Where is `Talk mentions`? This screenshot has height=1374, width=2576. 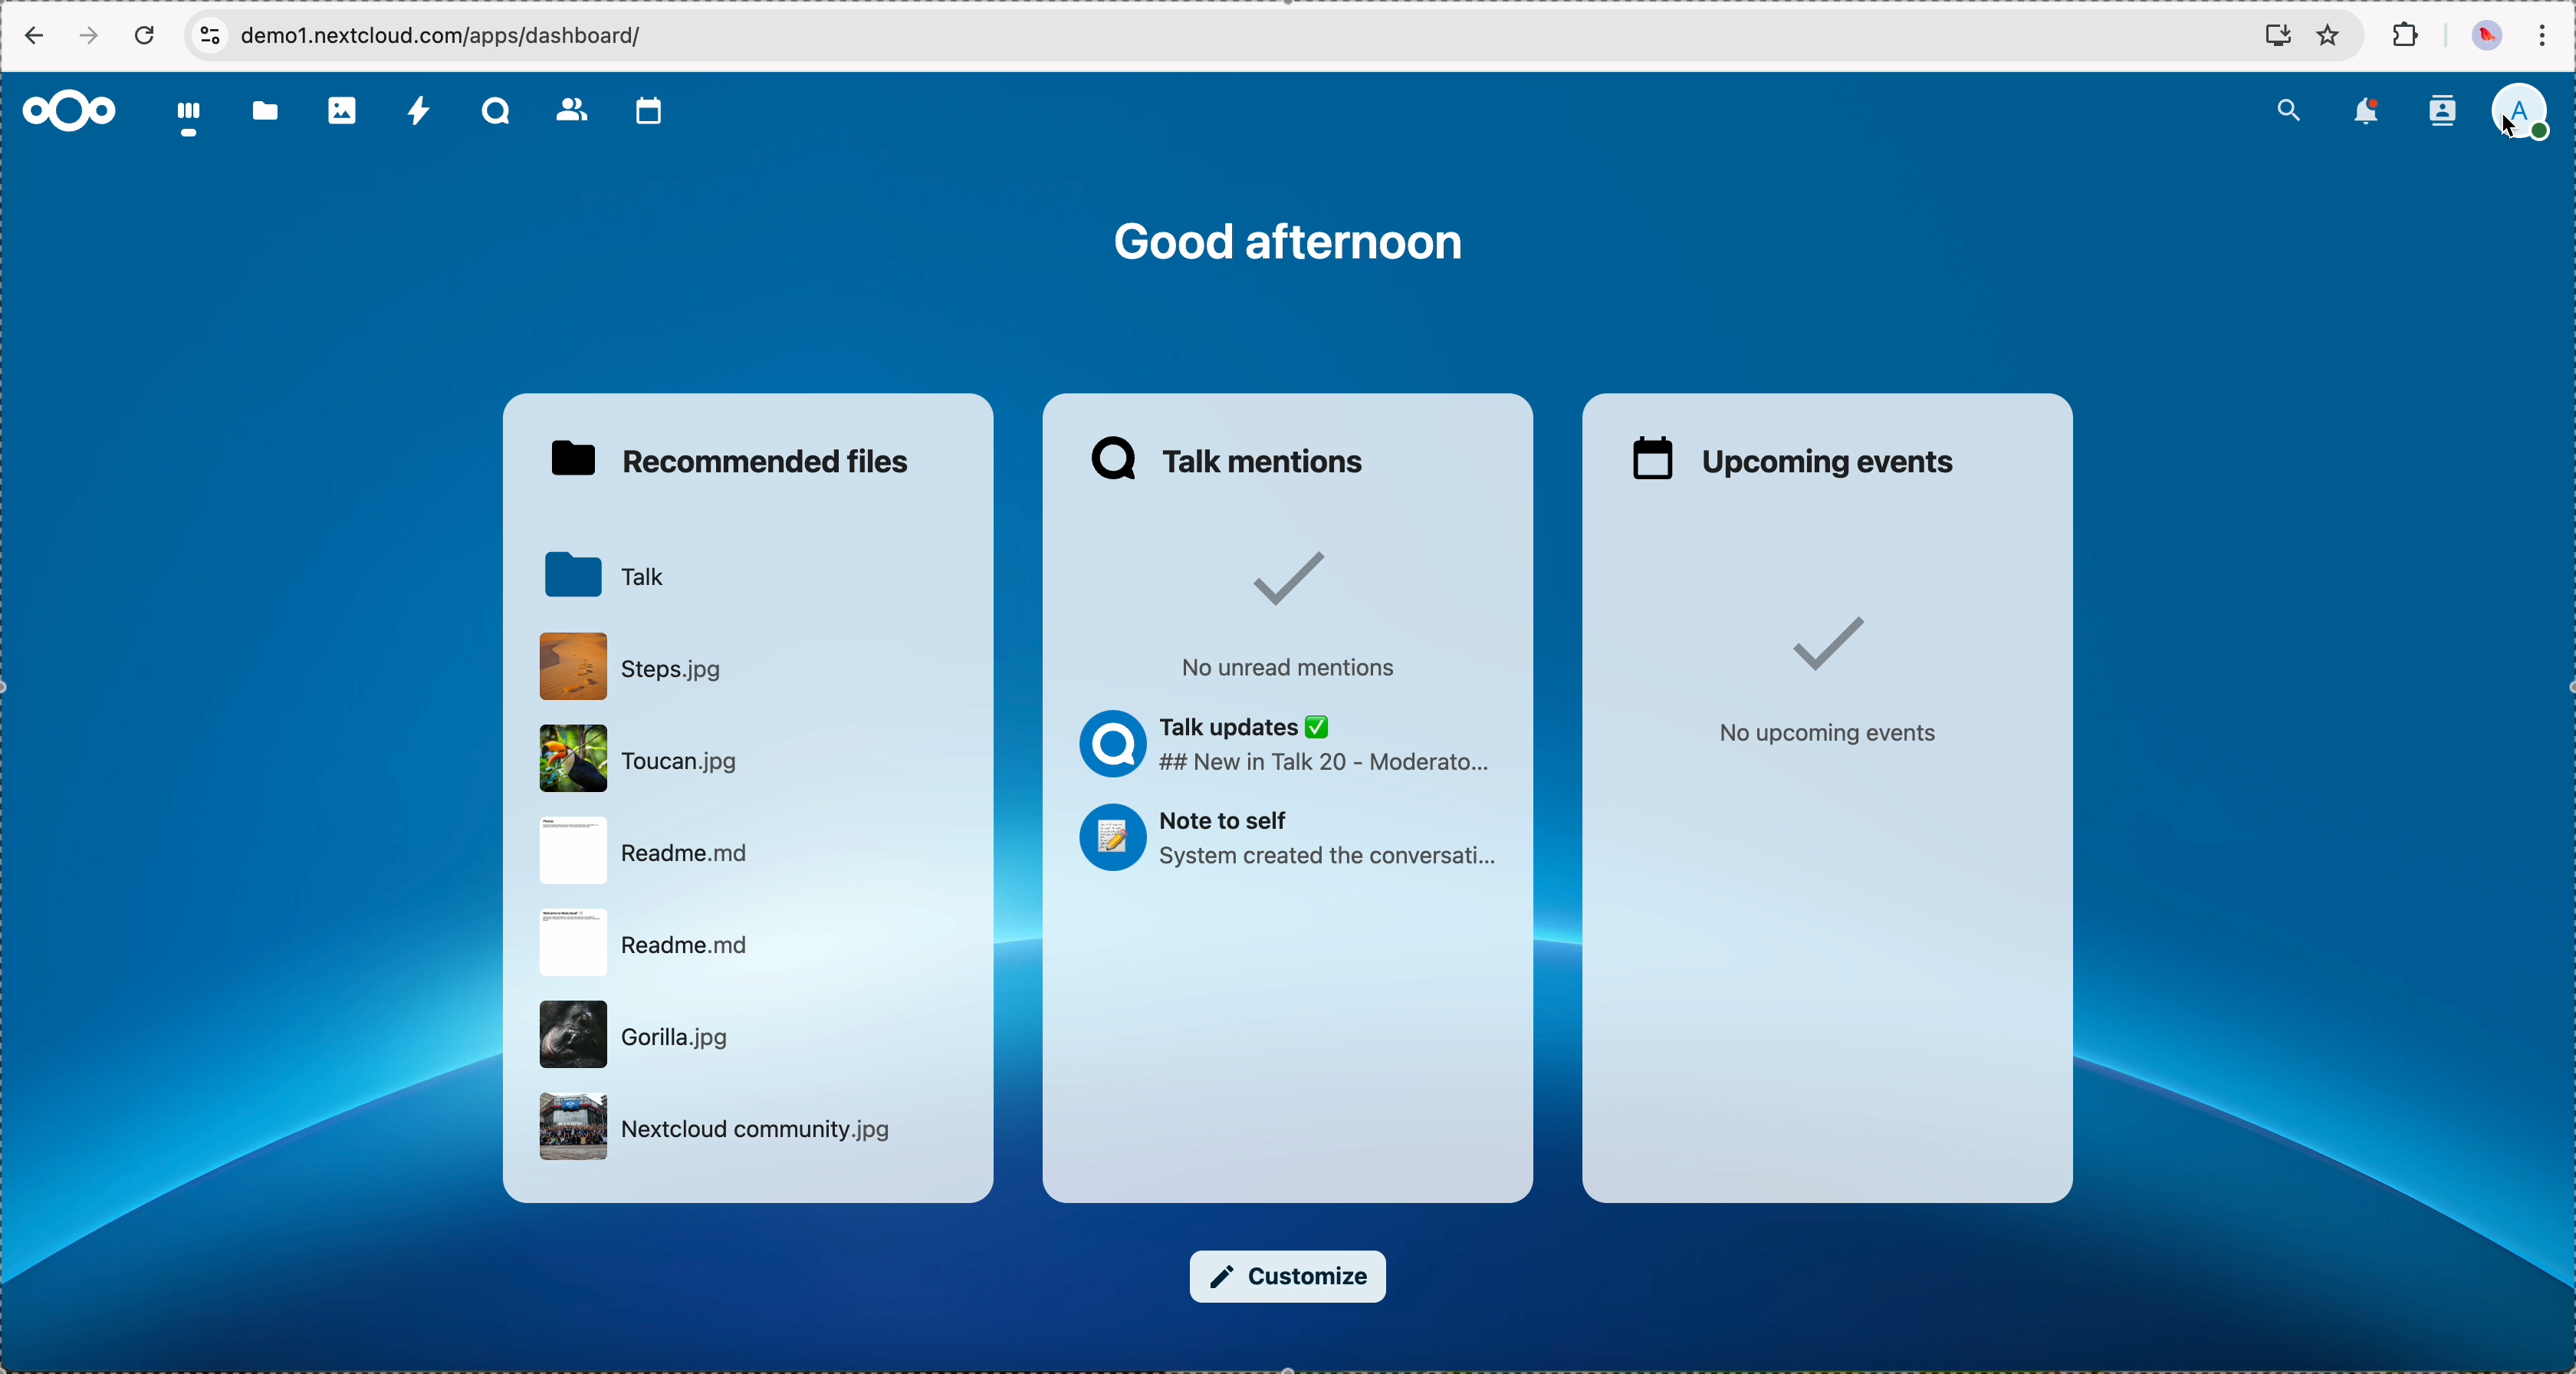
Talk mentions is located at coordinates (1231, 458).